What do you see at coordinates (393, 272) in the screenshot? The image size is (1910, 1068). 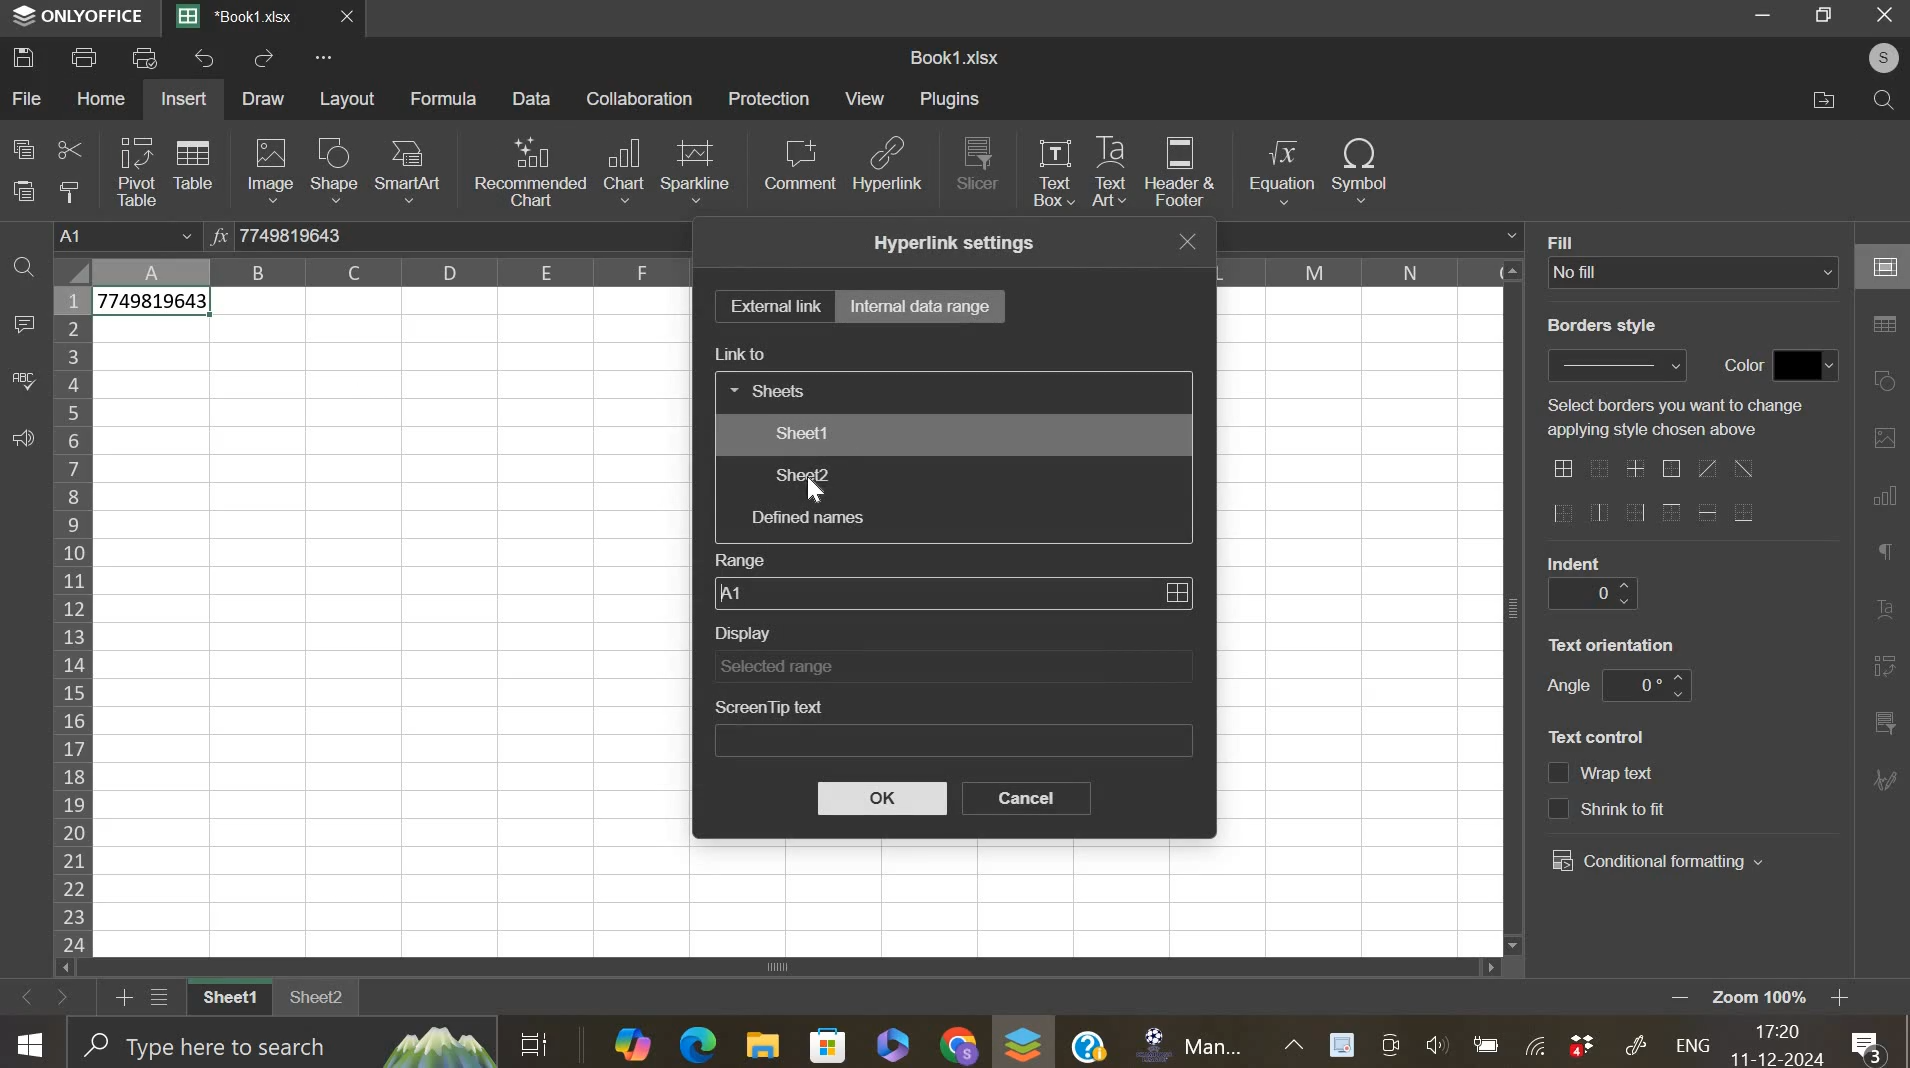 I see `column` at bounding box center [393, 272].